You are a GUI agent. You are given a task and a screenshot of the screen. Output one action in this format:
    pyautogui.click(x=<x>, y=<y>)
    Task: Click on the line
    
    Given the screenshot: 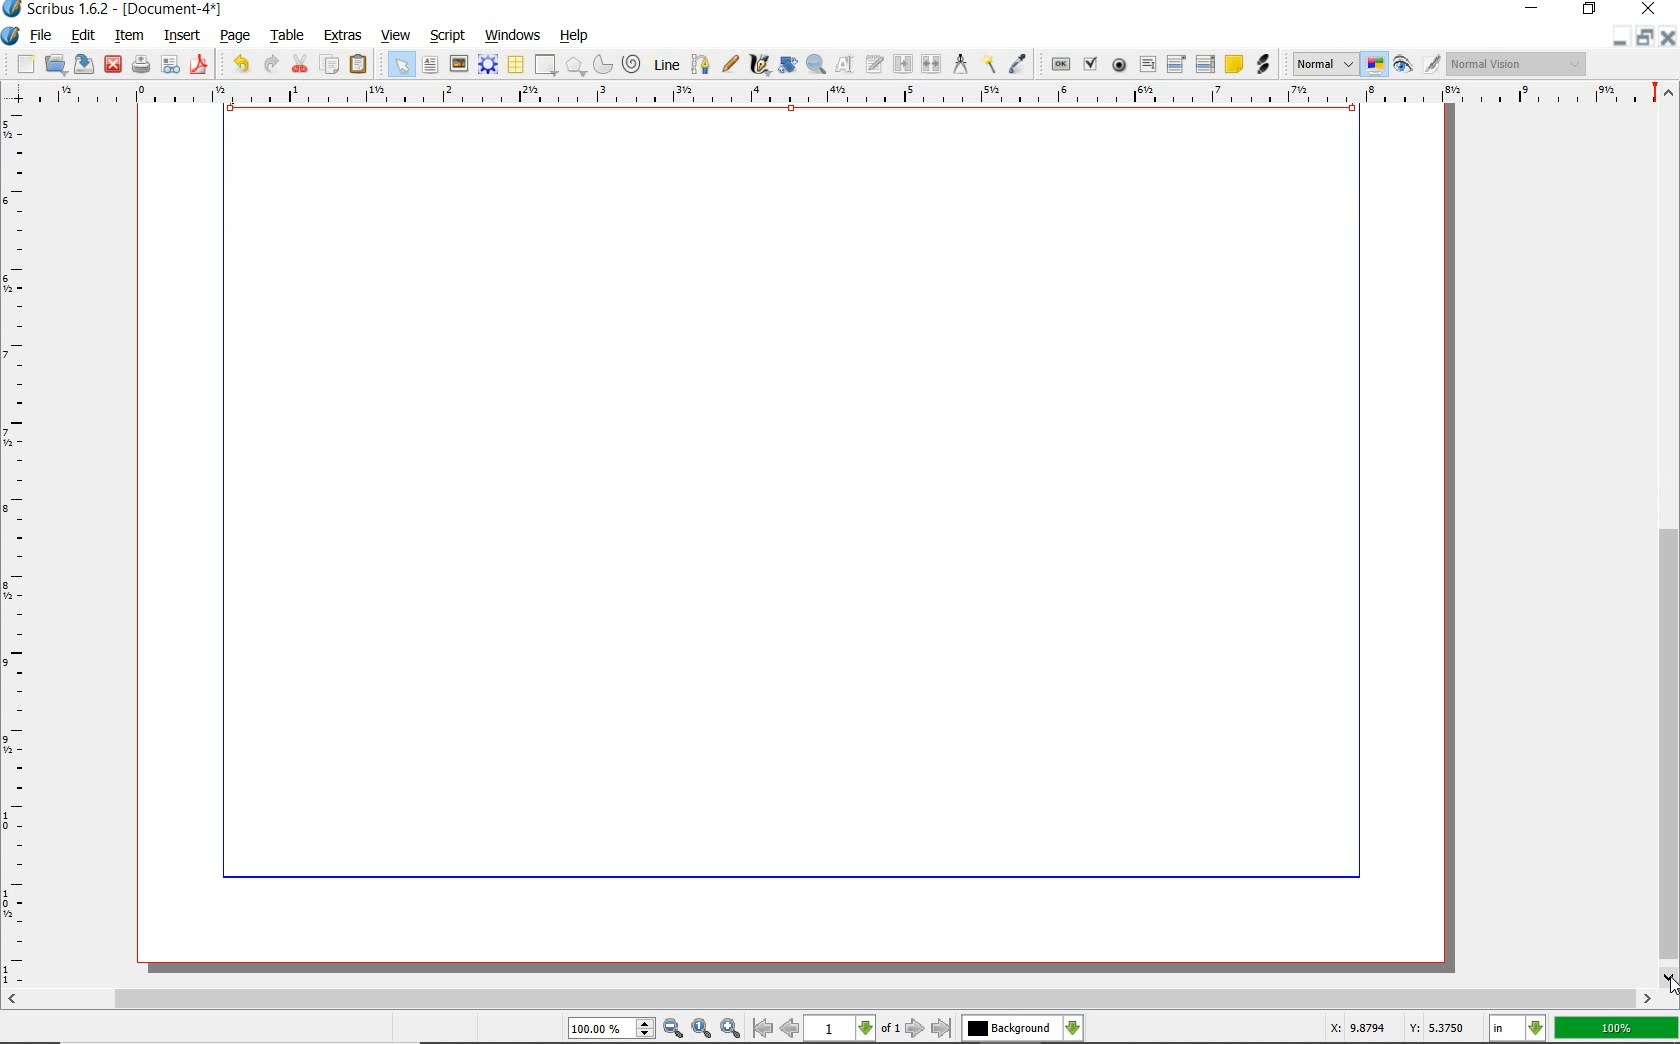 What is the action you would take?
    pyautogui.click(x=666, y=65)
    